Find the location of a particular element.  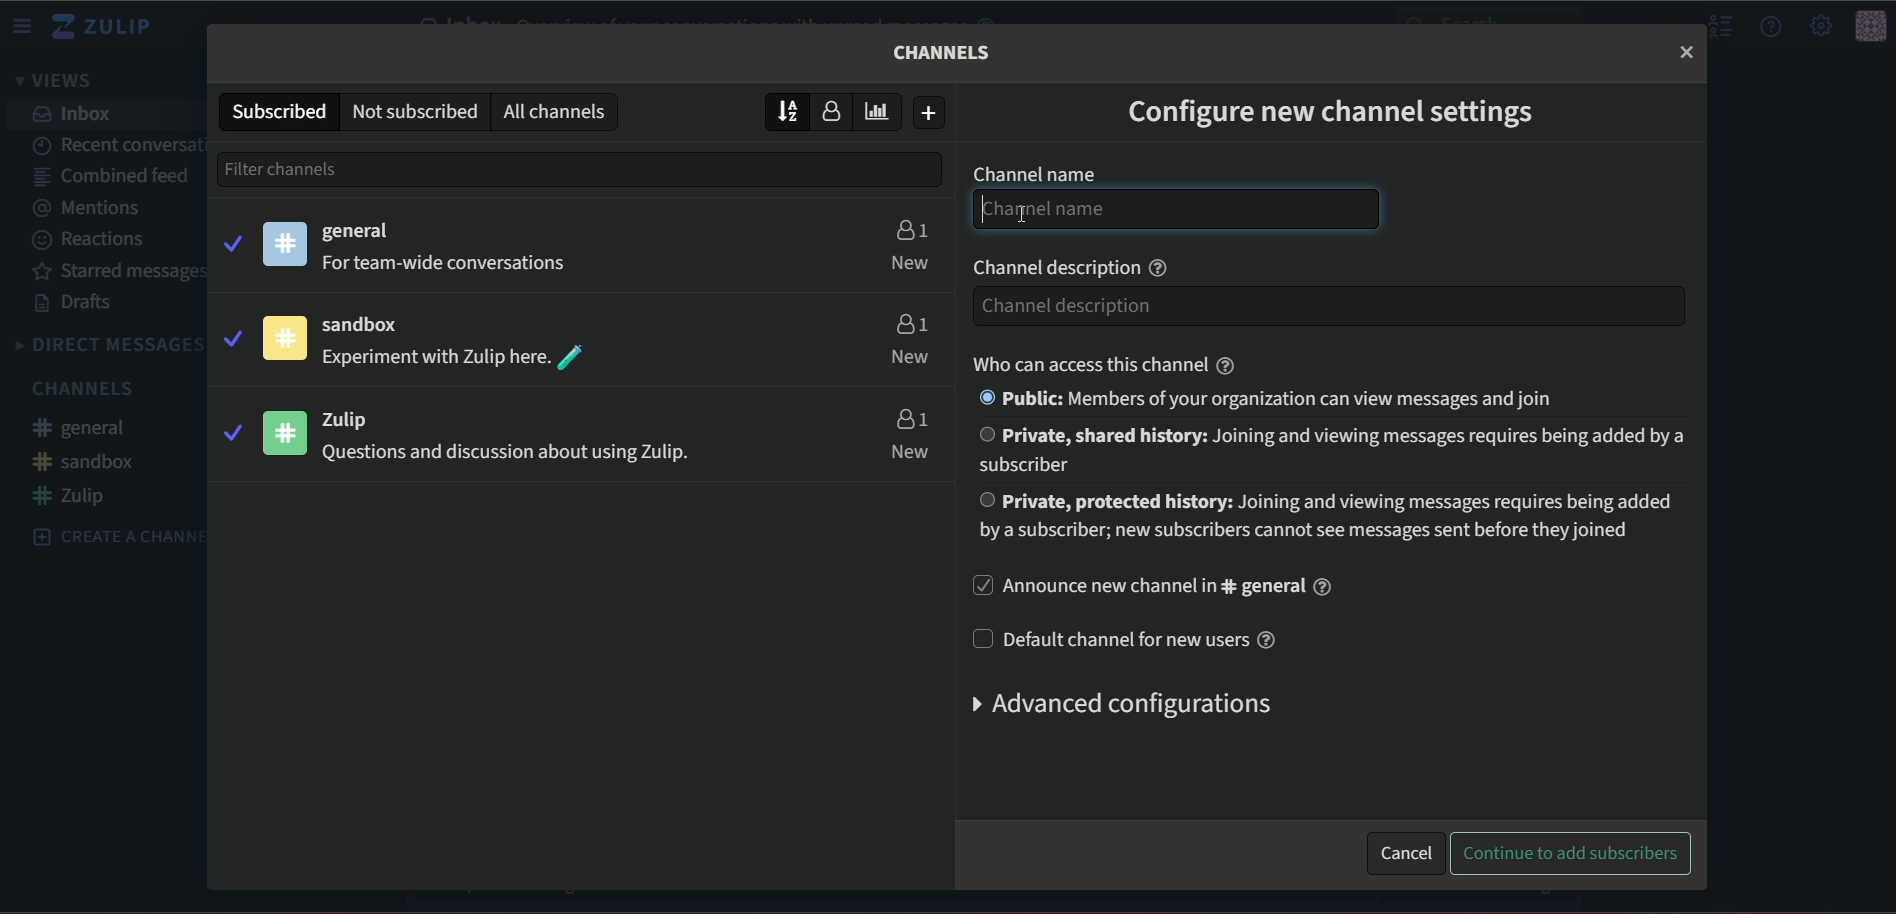

users is located at coordinates (910, 418).